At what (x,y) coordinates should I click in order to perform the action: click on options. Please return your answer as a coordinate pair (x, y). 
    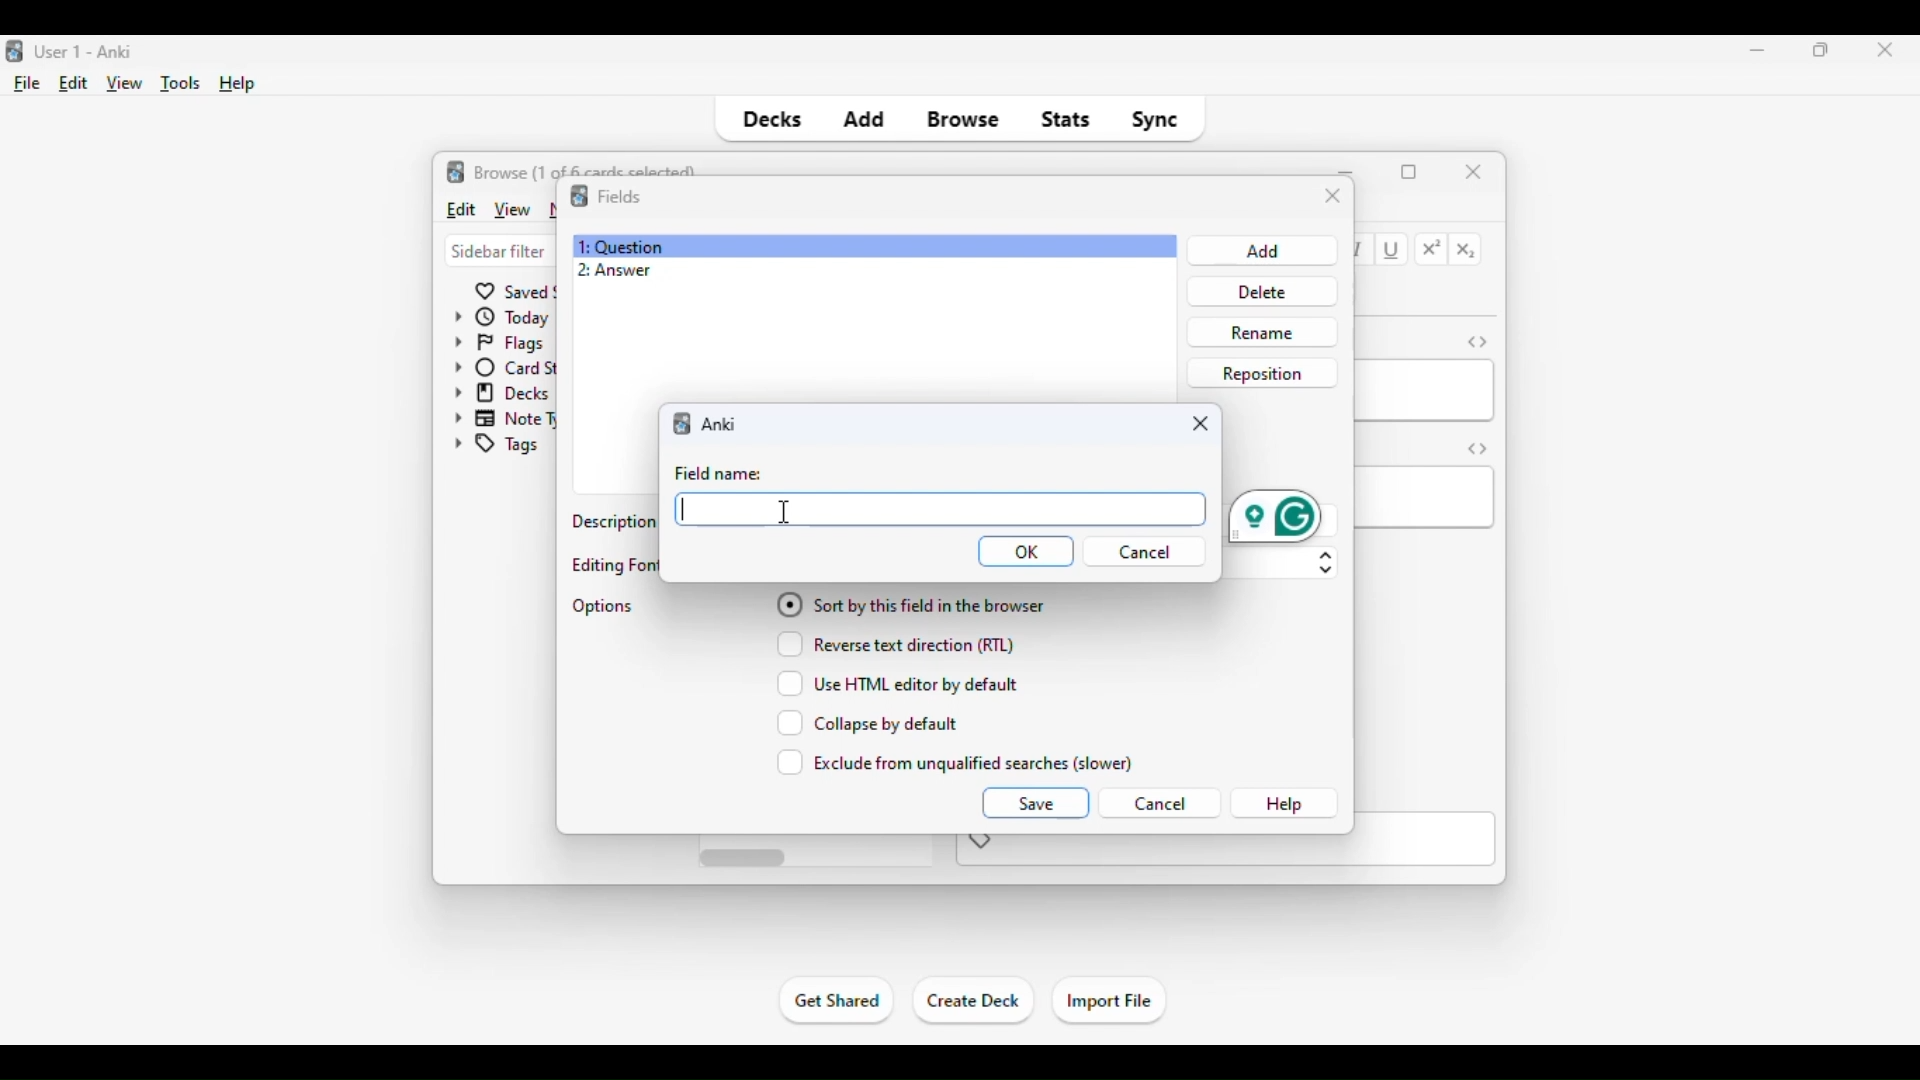
    Looking at the image, I should click on (604, 606).